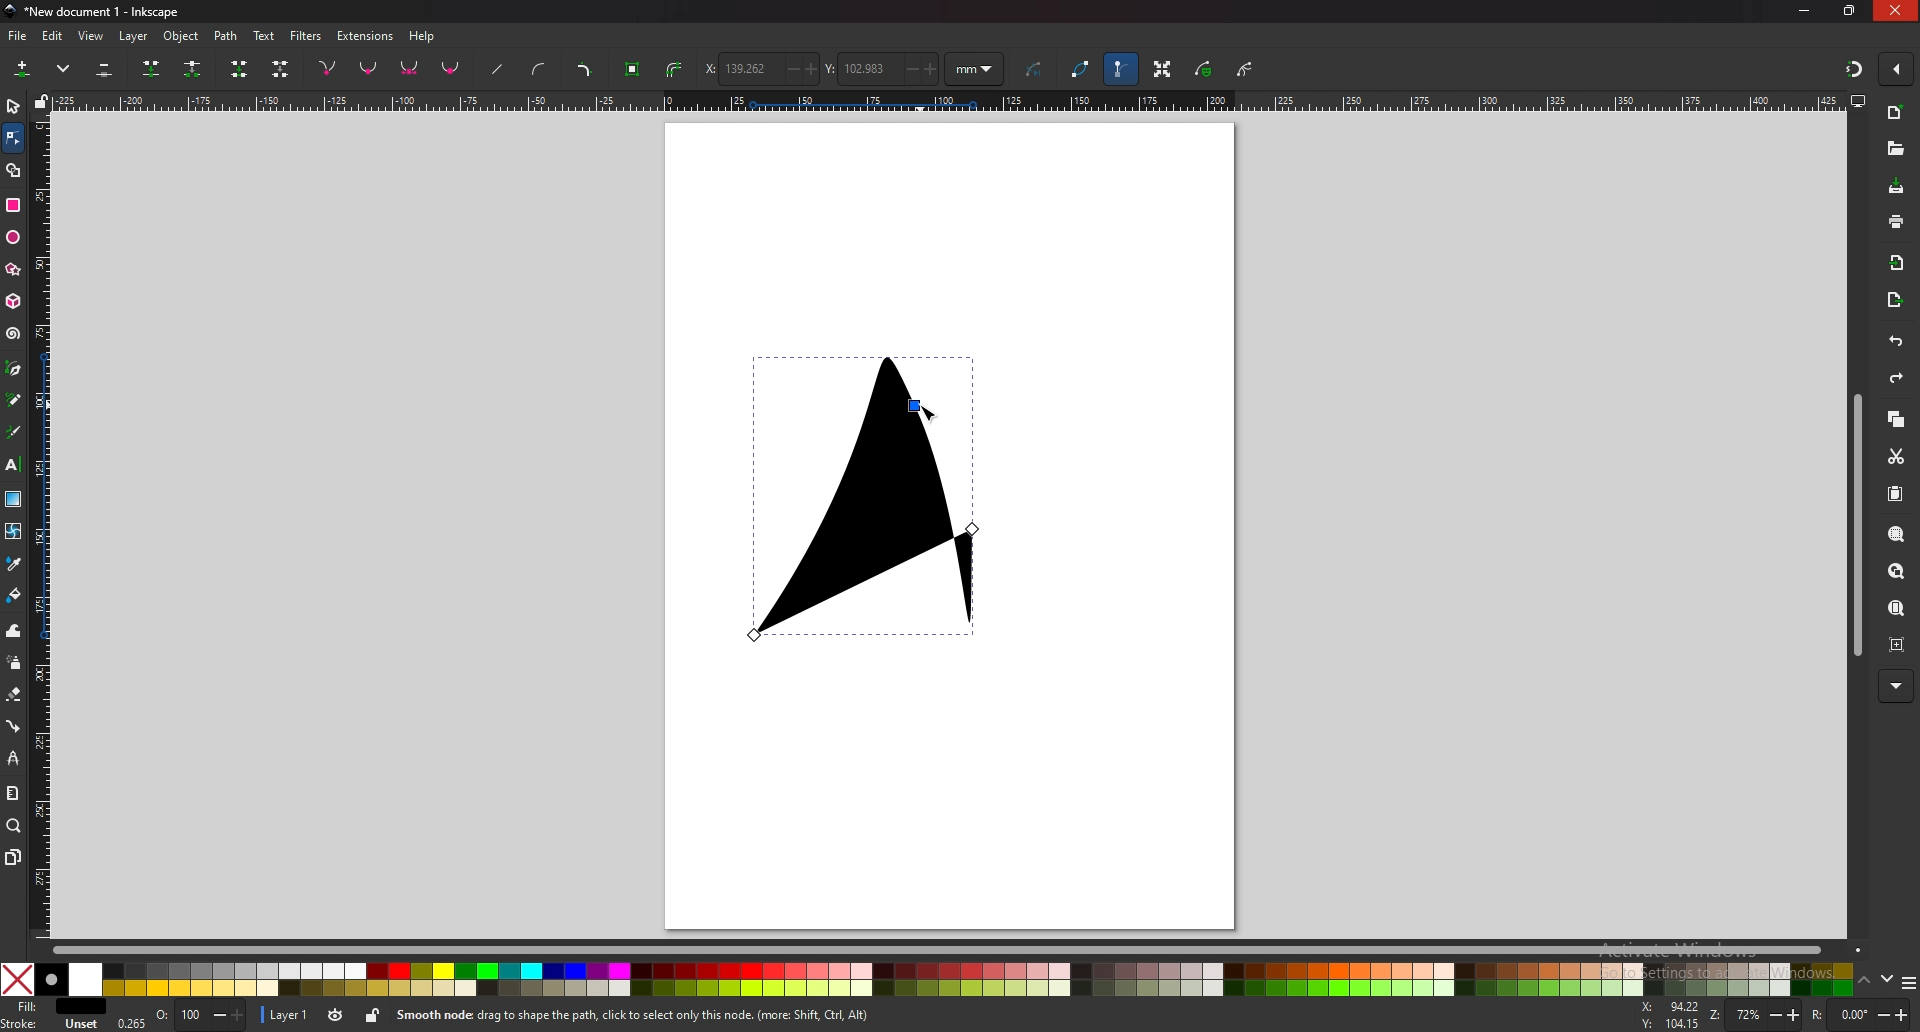 This screenshot has height=1032, width=1920. Describe the element at coordinates (327, 68) in the screenshot. I see `nodes corner` at that location.